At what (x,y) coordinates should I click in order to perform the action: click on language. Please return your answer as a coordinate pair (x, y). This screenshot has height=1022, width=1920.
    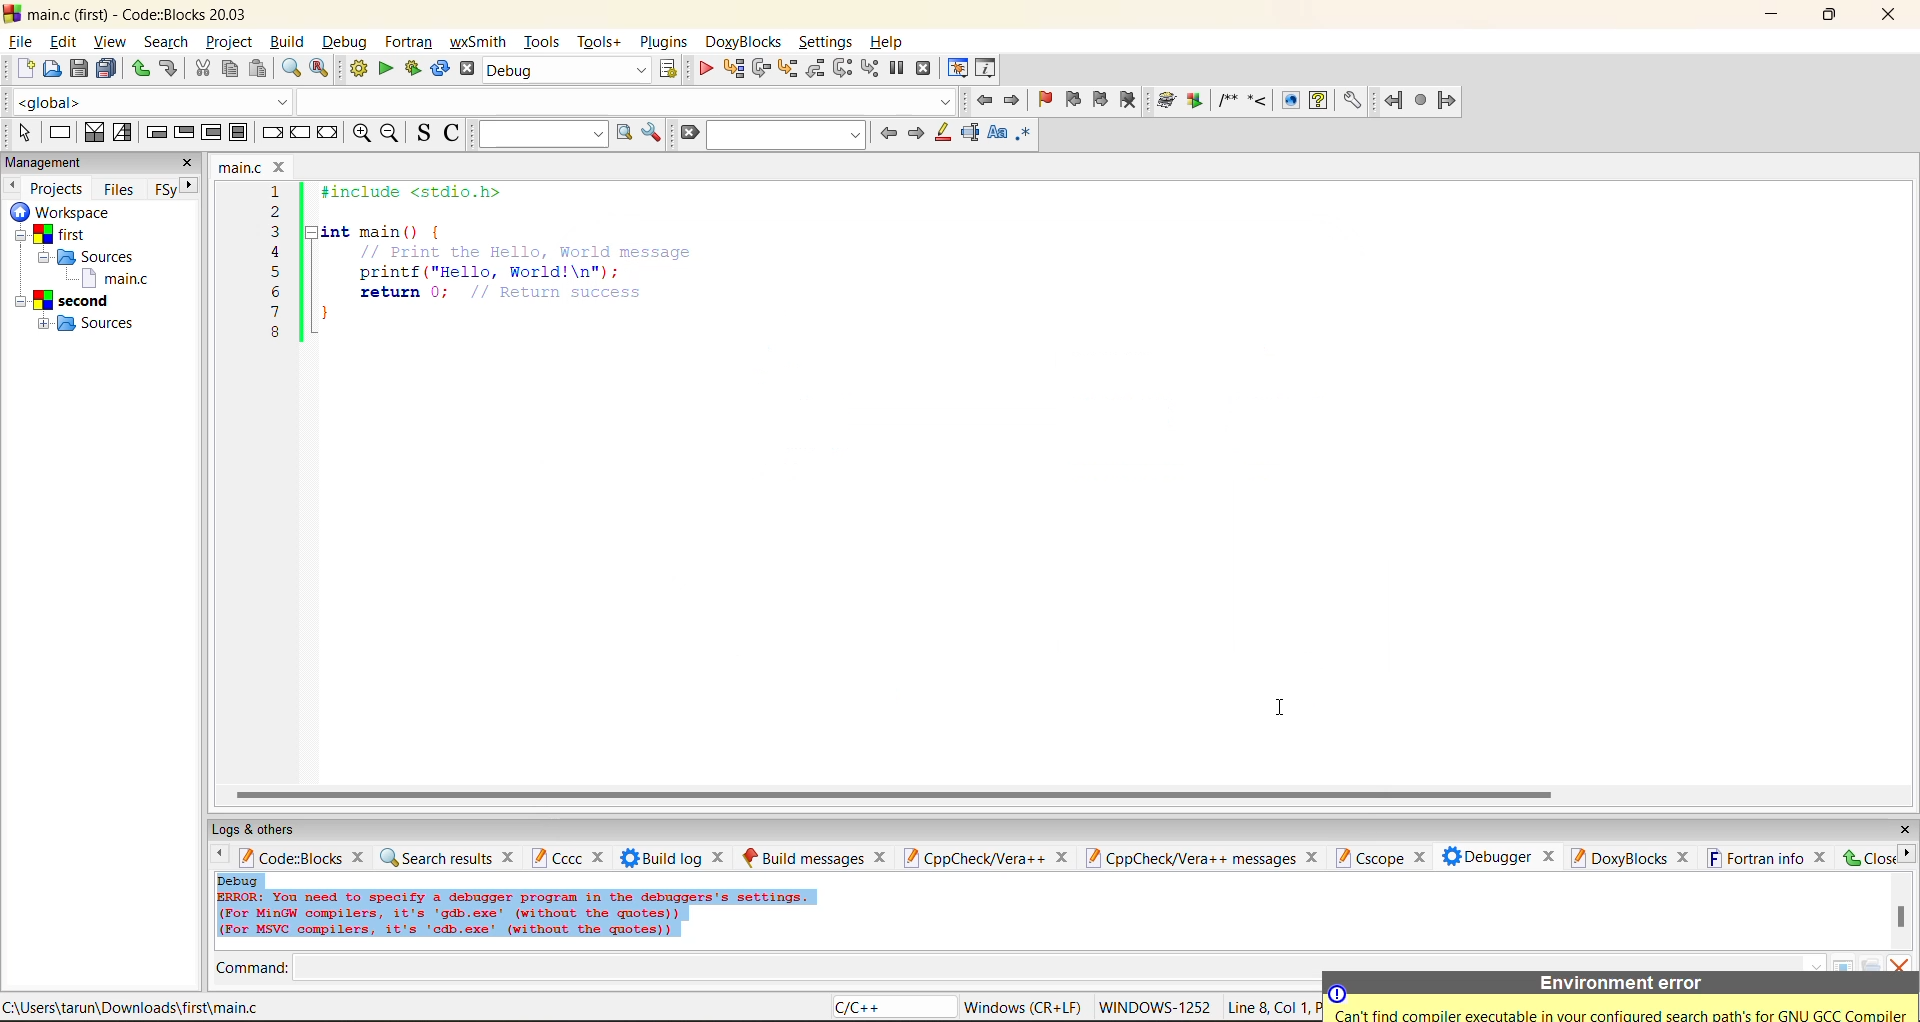
    Looking at the image, I should click on (891, 1008).